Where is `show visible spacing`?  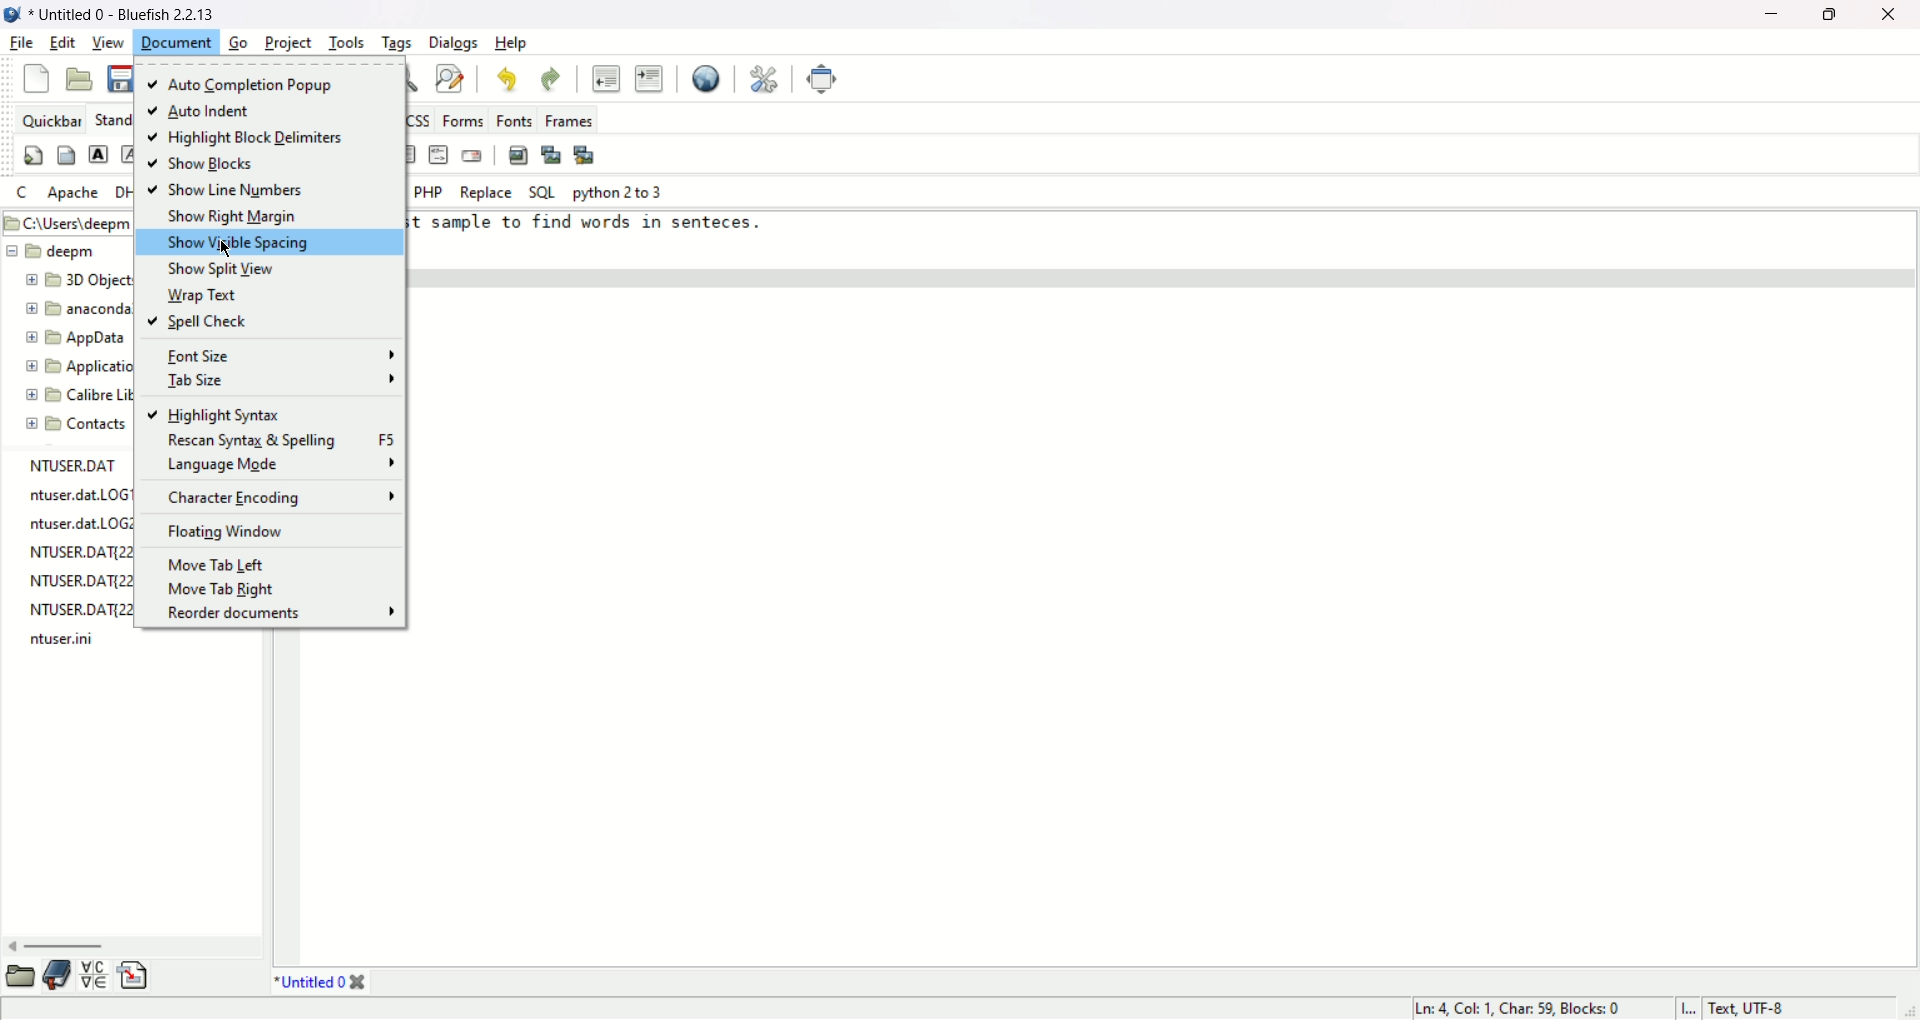 show visible spacing is located at coordinates (270, 242).